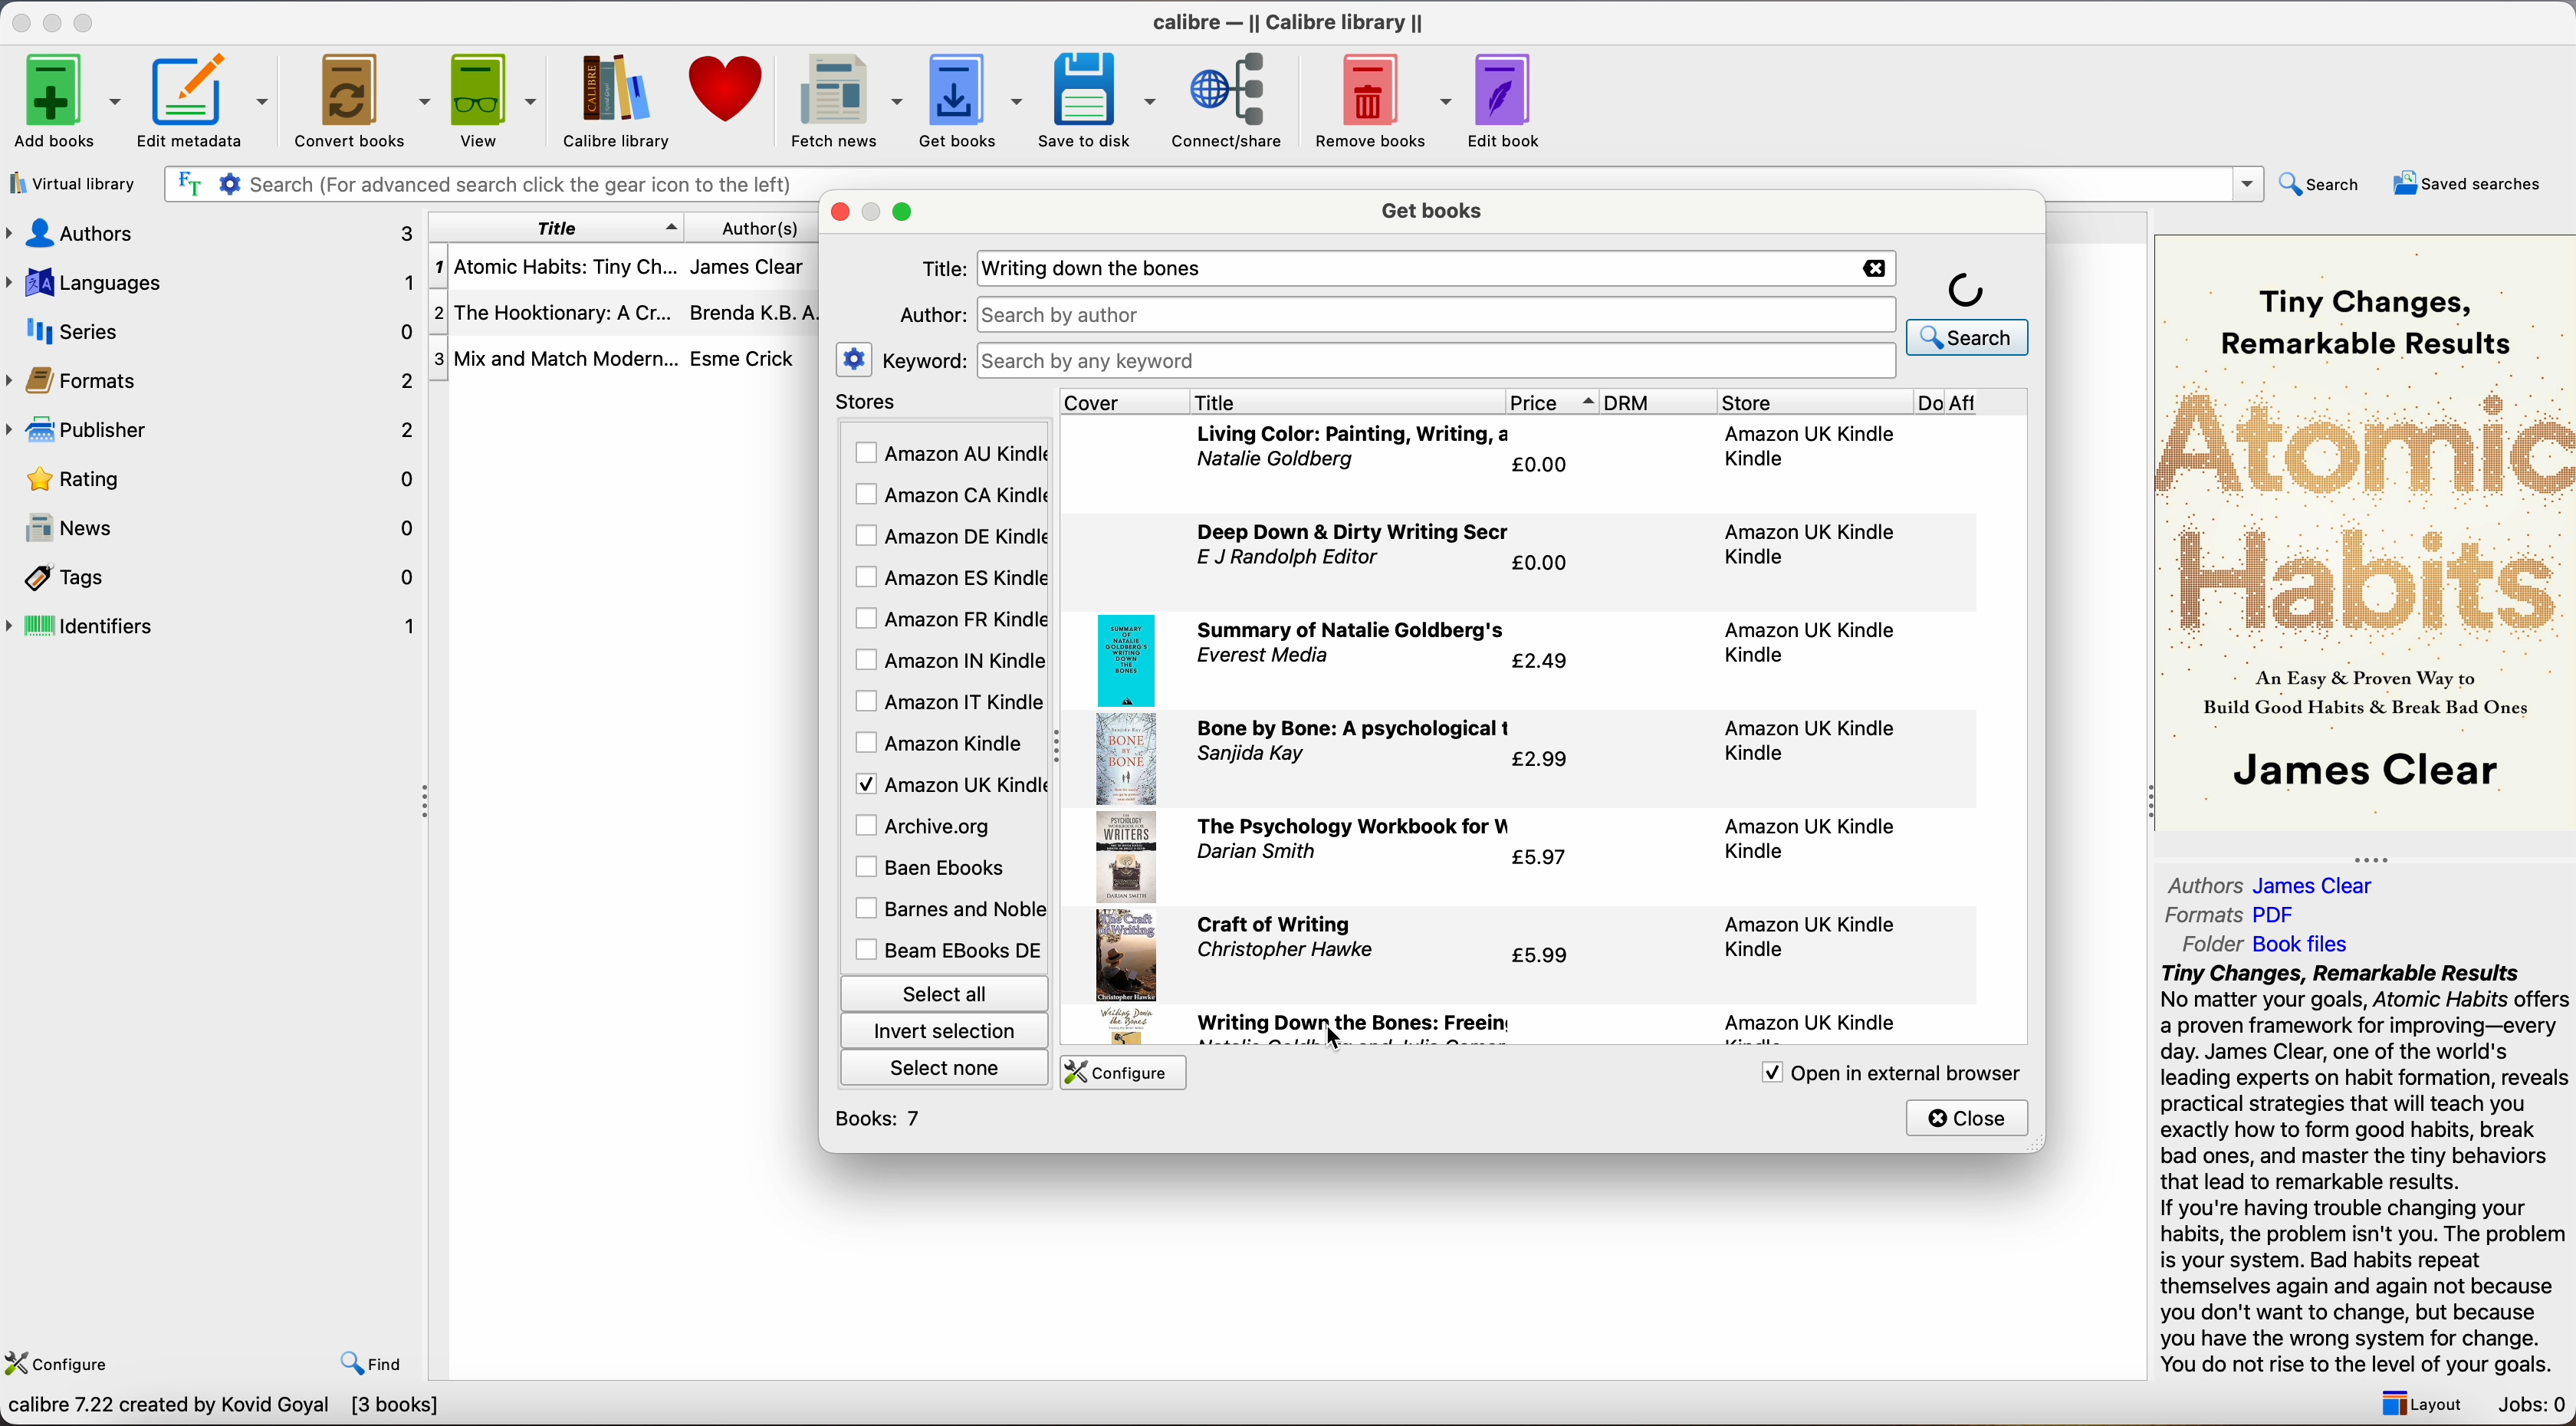  What do you see at coordinates (1545, 954) in the screenshot?
I see `€5.99` at bounding box center [1545, 954].